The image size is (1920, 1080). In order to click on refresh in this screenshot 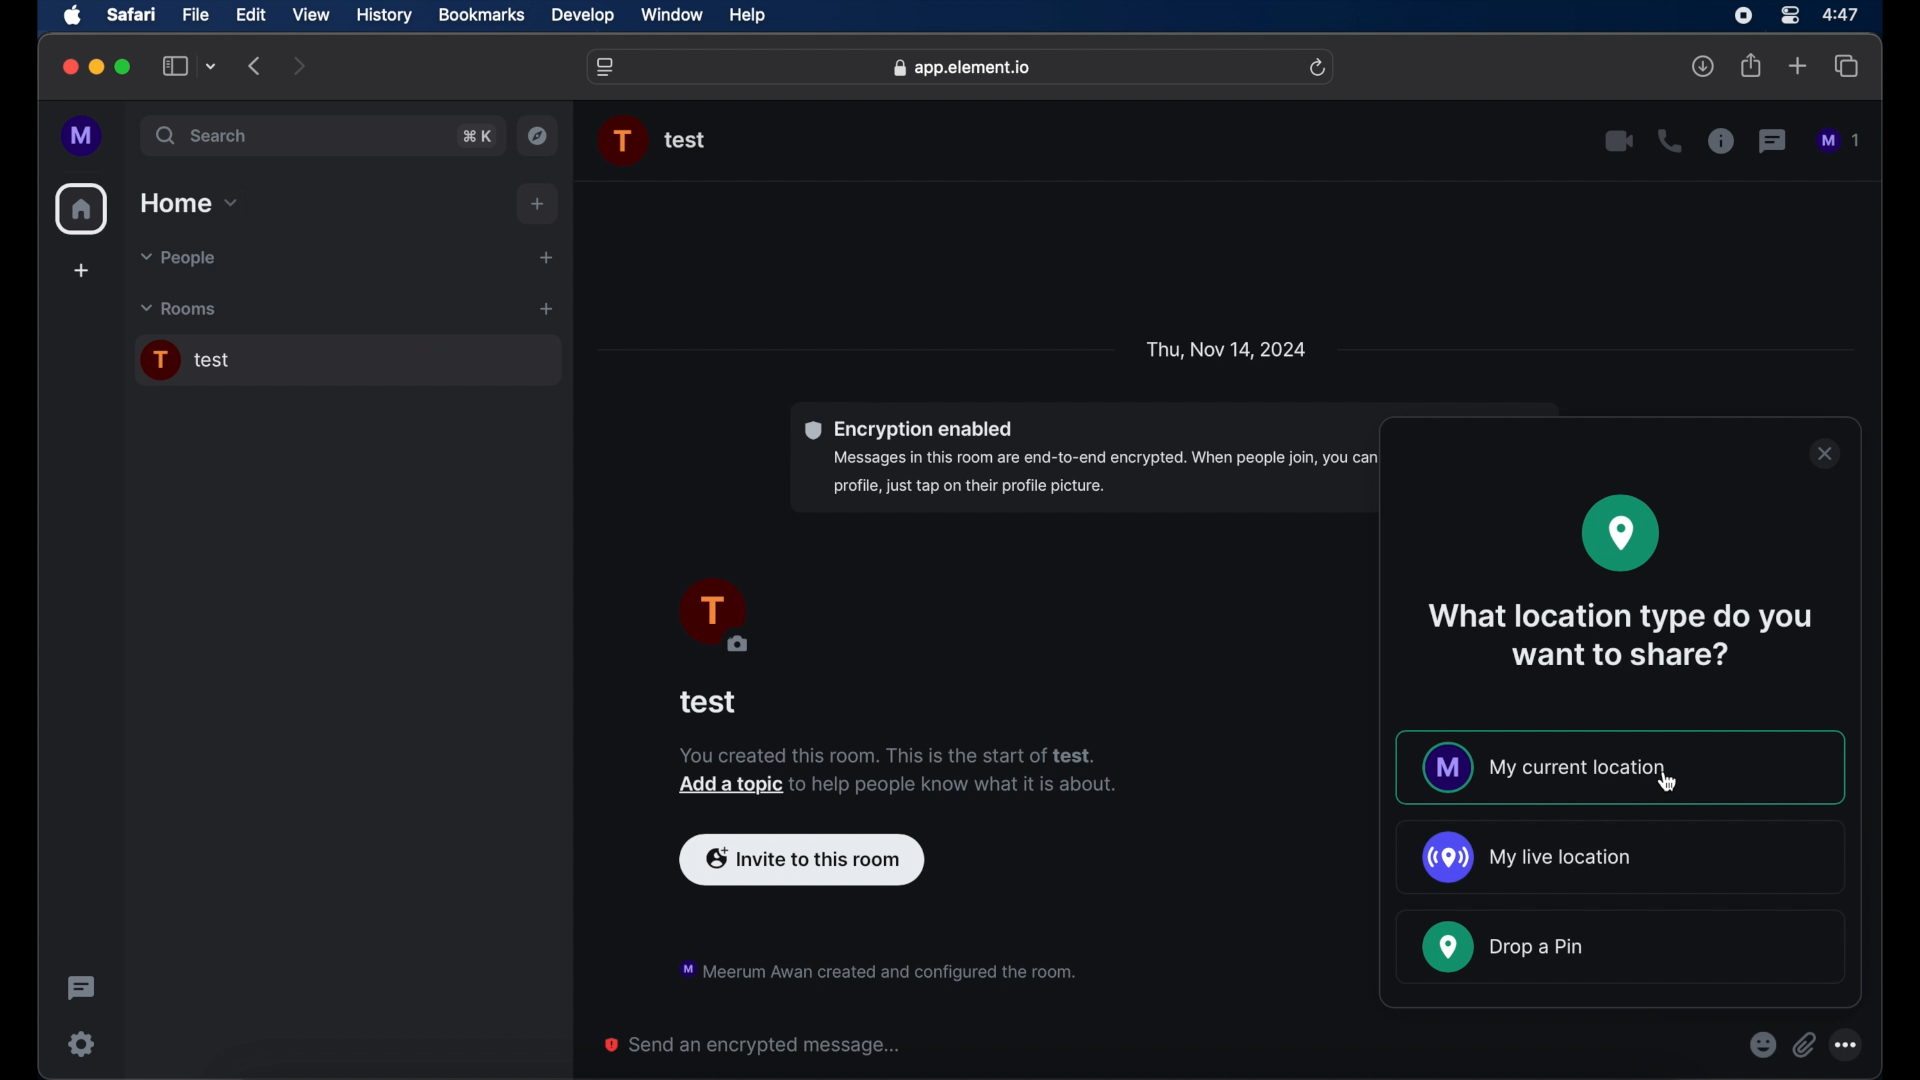, I will do `click(1320, 67)`.